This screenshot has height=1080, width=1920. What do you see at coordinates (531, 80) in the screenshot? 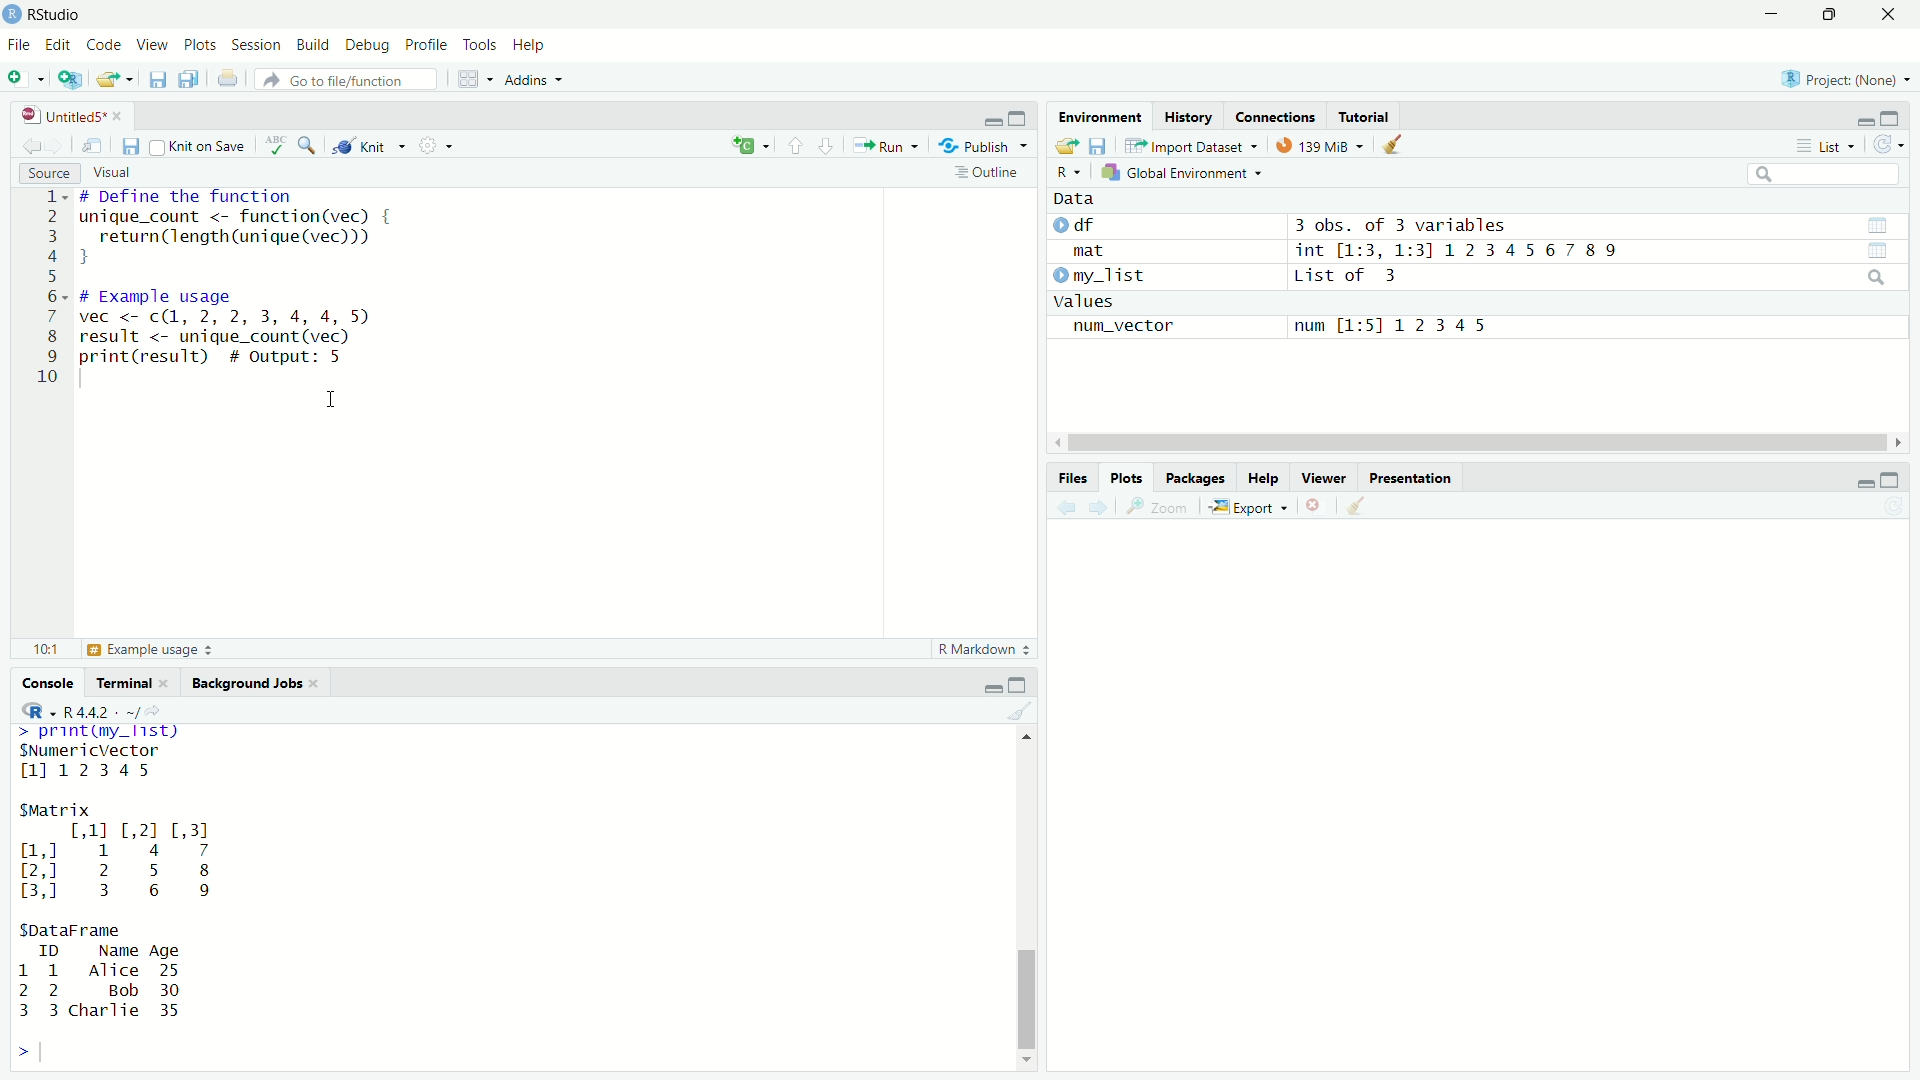
I see `Addins` at bounding box center [531, 80].